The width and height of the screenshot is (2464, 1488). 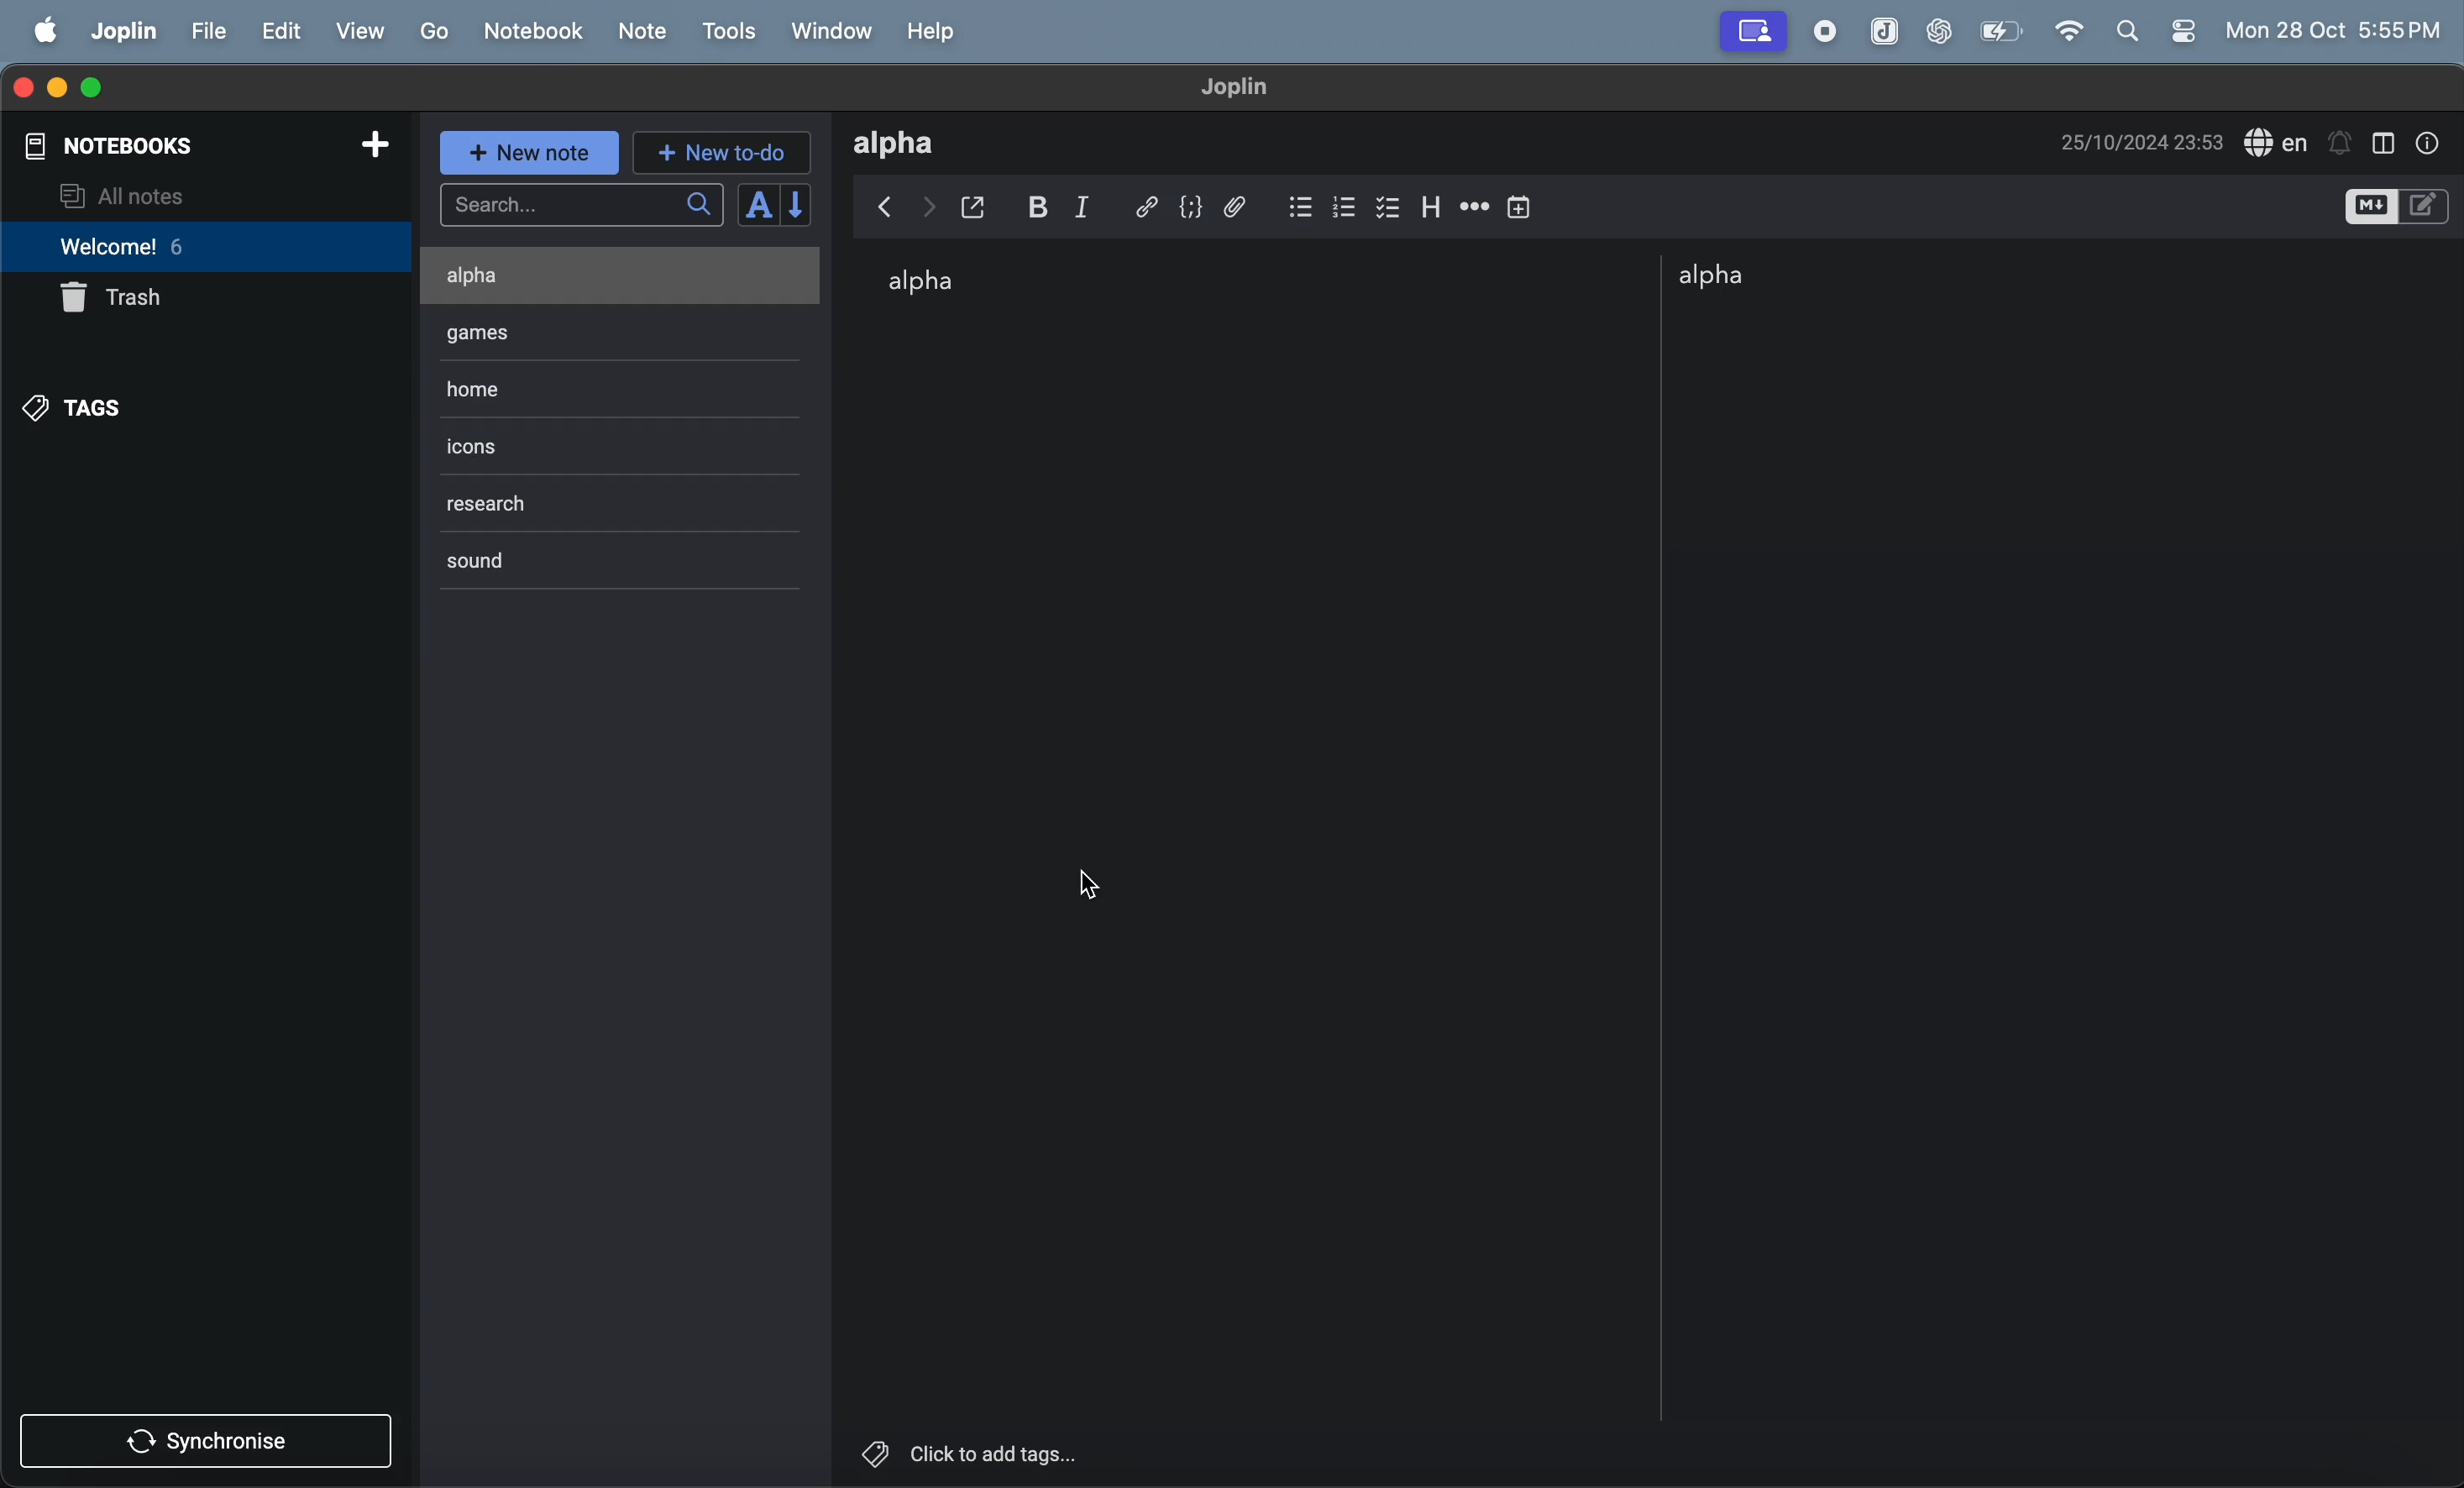 I want to click on note title alpha, so click(x=908, y=143).